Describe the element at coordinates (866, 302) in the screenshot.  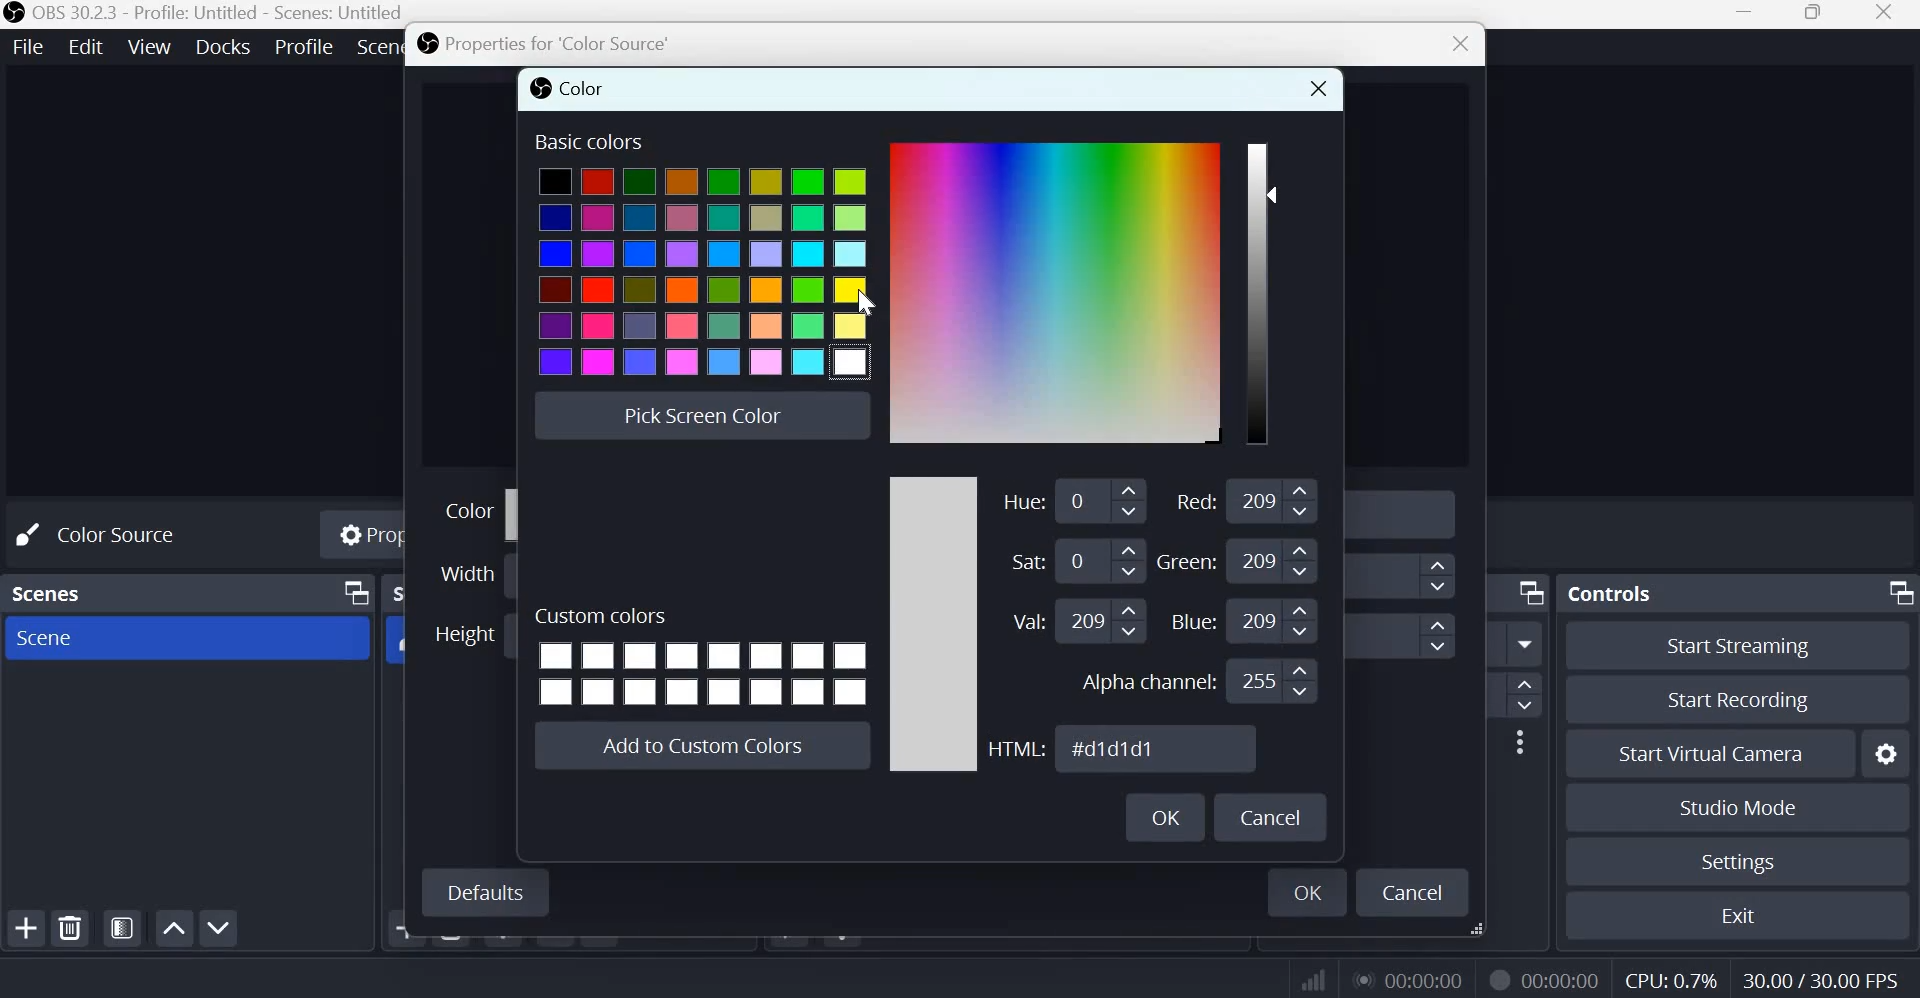
I see `cursor` at that location.